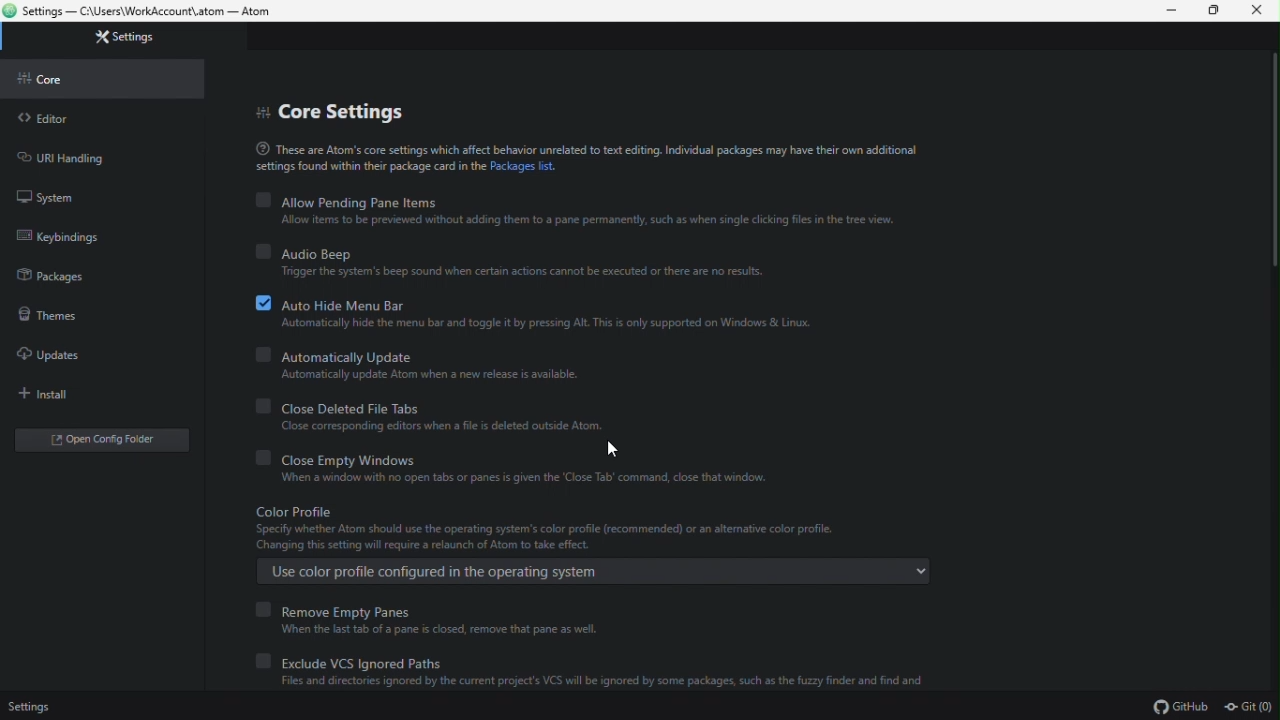 The image size is (1280, 720). What do you see at coordinates (354, 457) in the screenshot?
I see `close empty windows` at bounding box center [354, 457].